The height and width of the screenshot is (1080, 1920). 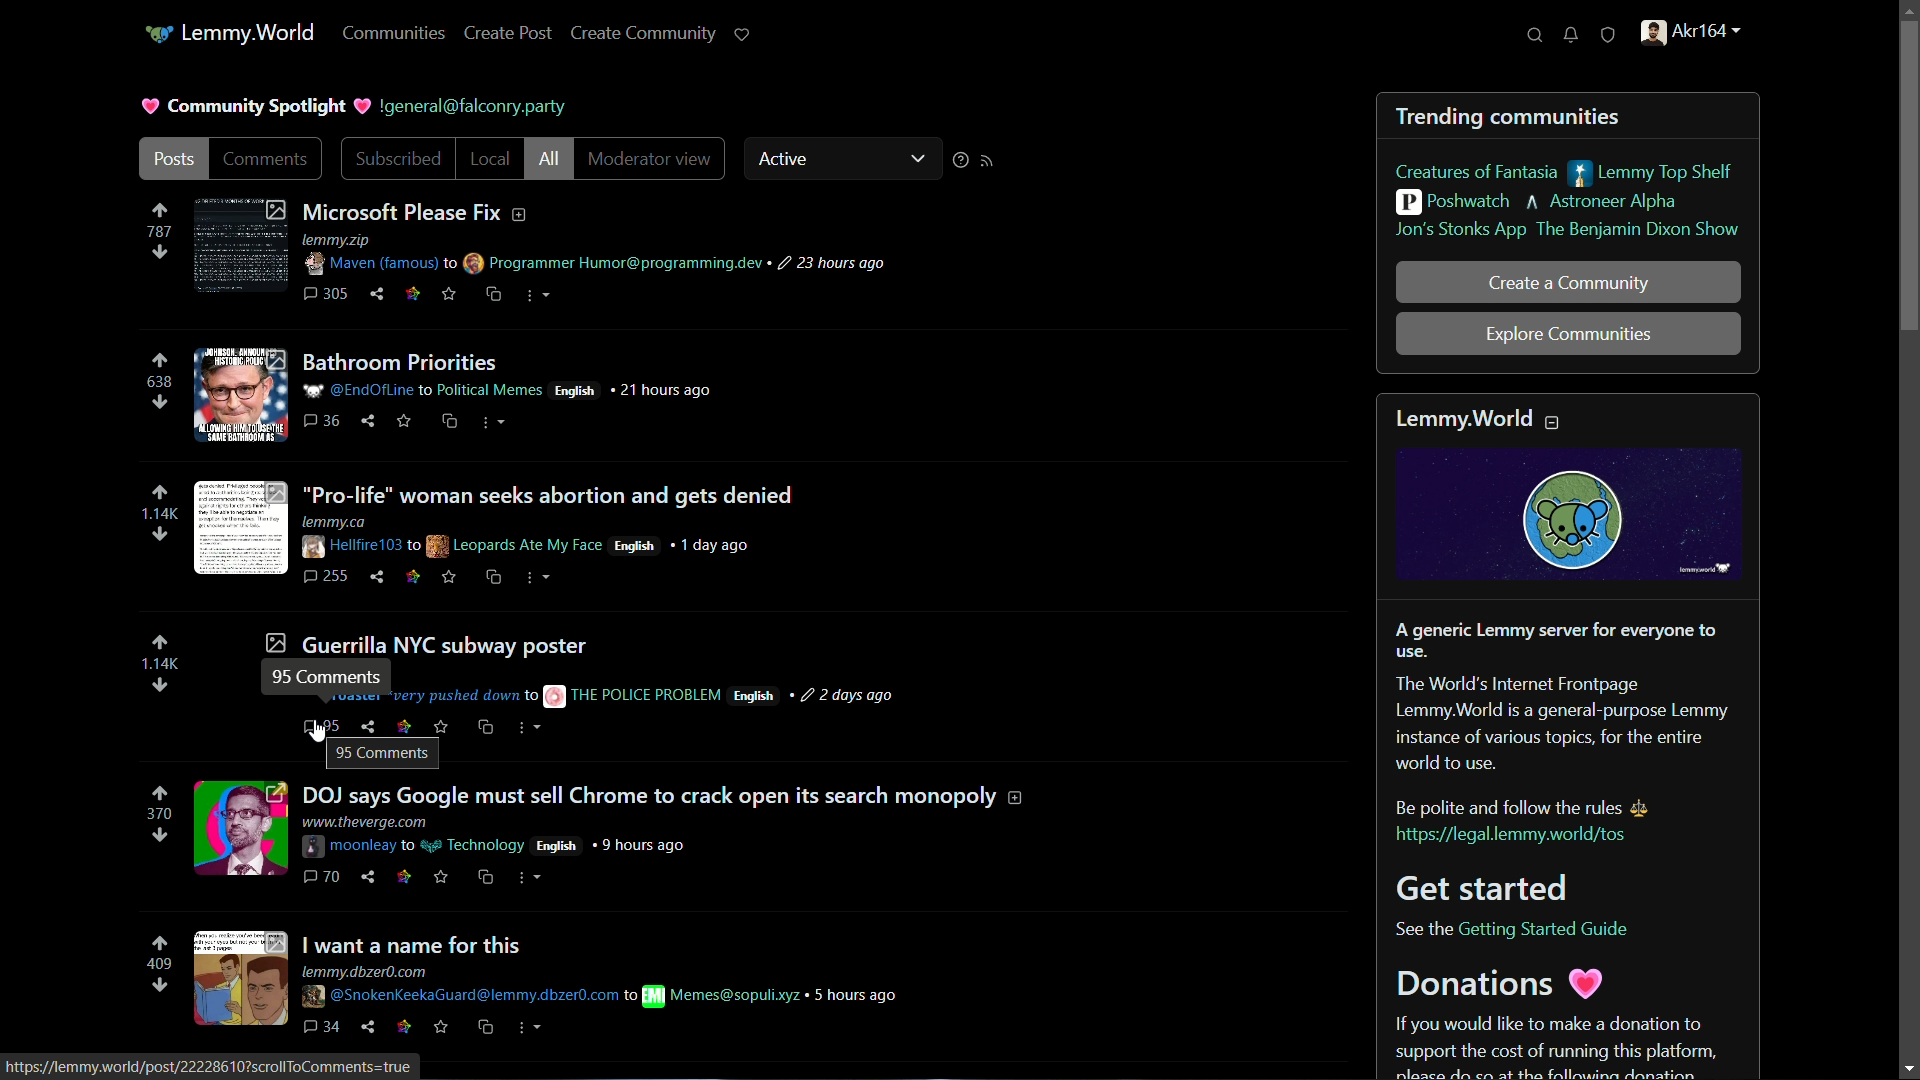 What do you see at coordinates (464, 695) in the screenshot?
I see `very pushed down to` at bounding box center [464, 695].